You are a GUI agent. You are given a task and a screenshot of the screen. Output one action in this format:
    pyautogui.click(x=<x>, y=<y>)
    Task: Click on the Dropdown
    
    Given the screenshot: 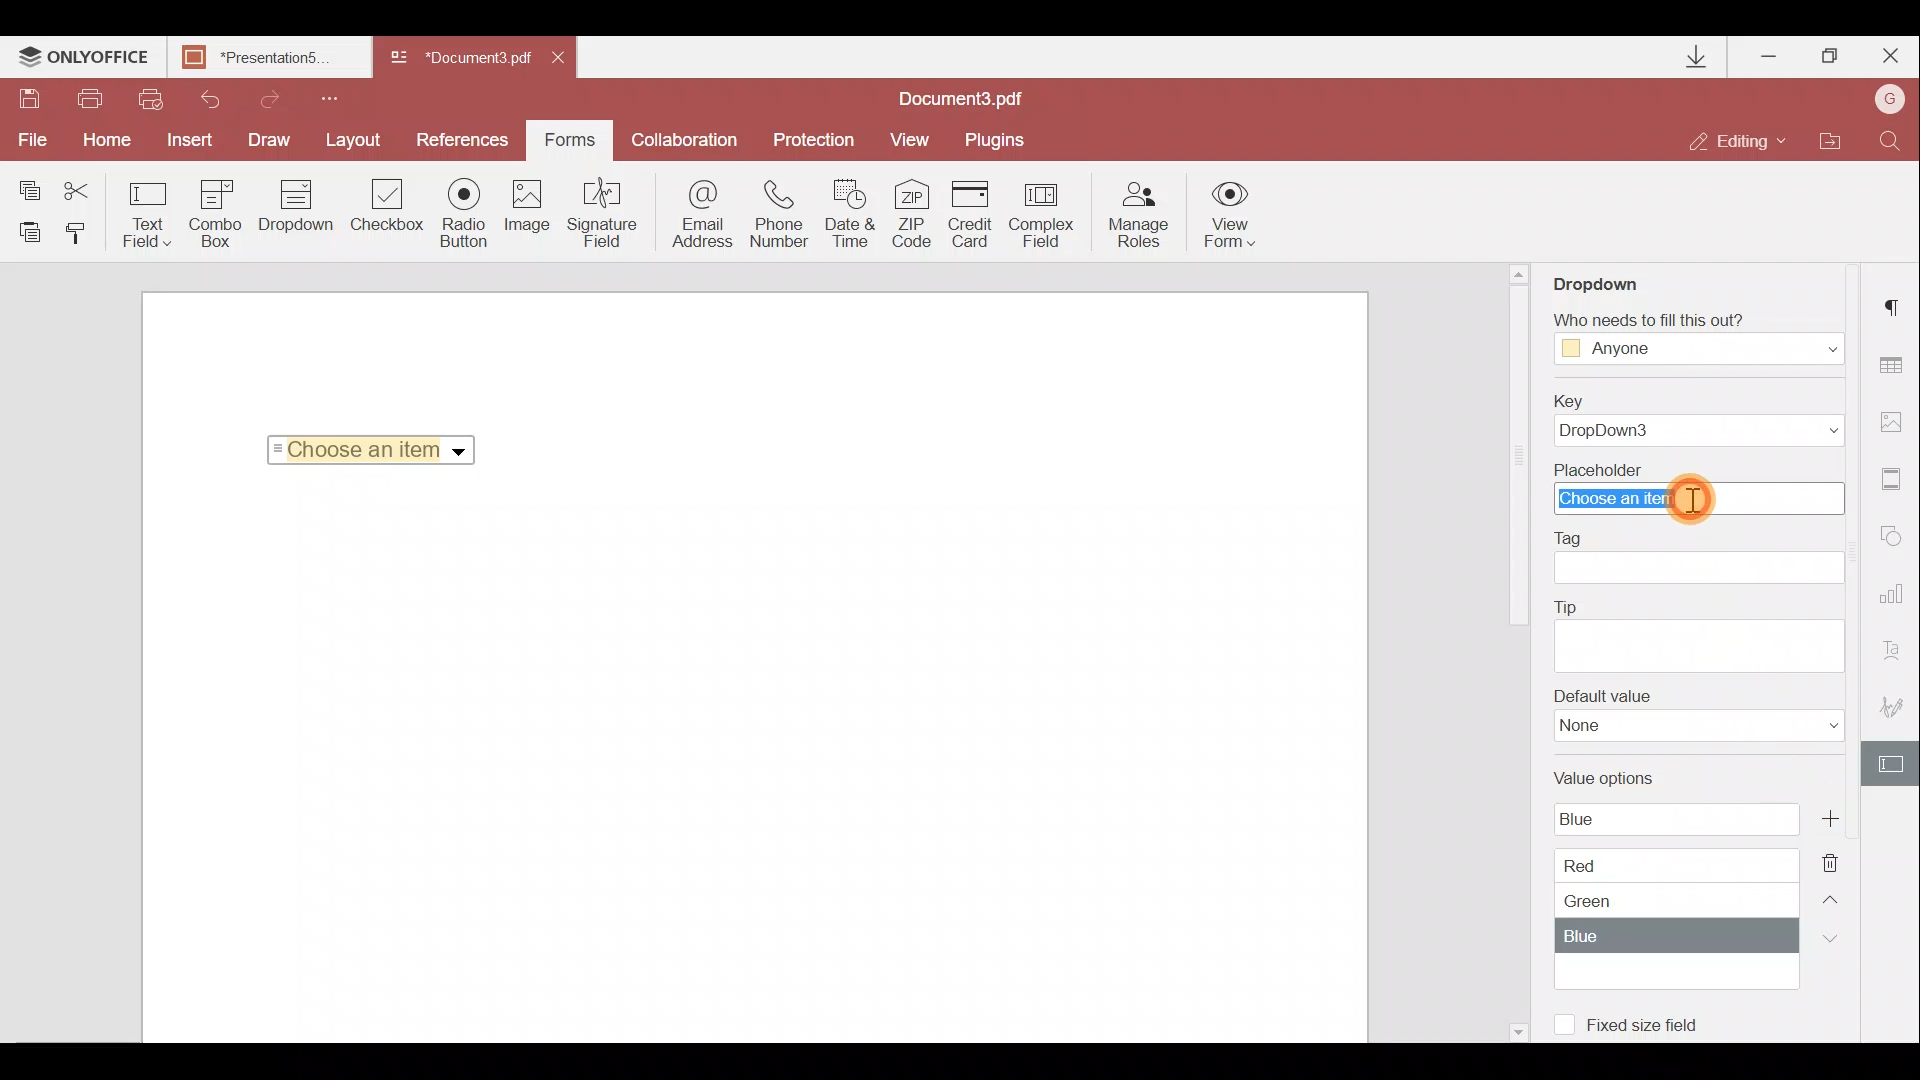 What is the action you would take?
    pyautogui.click(x=292, y=217)
    